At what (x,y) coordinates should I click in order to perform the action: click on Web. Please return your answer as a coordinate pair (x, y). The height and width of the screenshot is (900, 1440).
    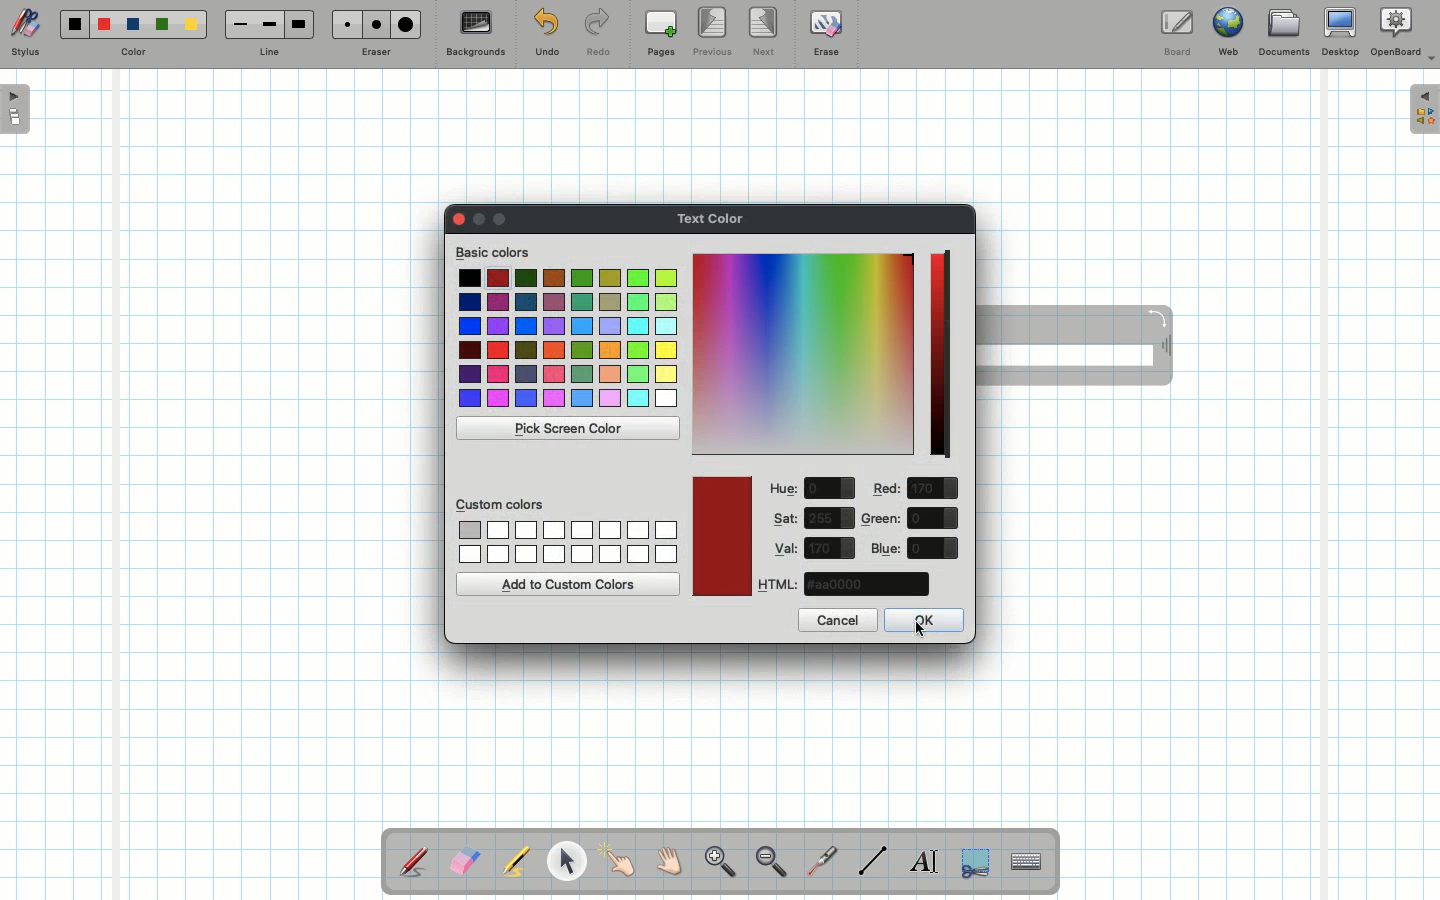
    Looking at the image, I should click on (1227, 36).